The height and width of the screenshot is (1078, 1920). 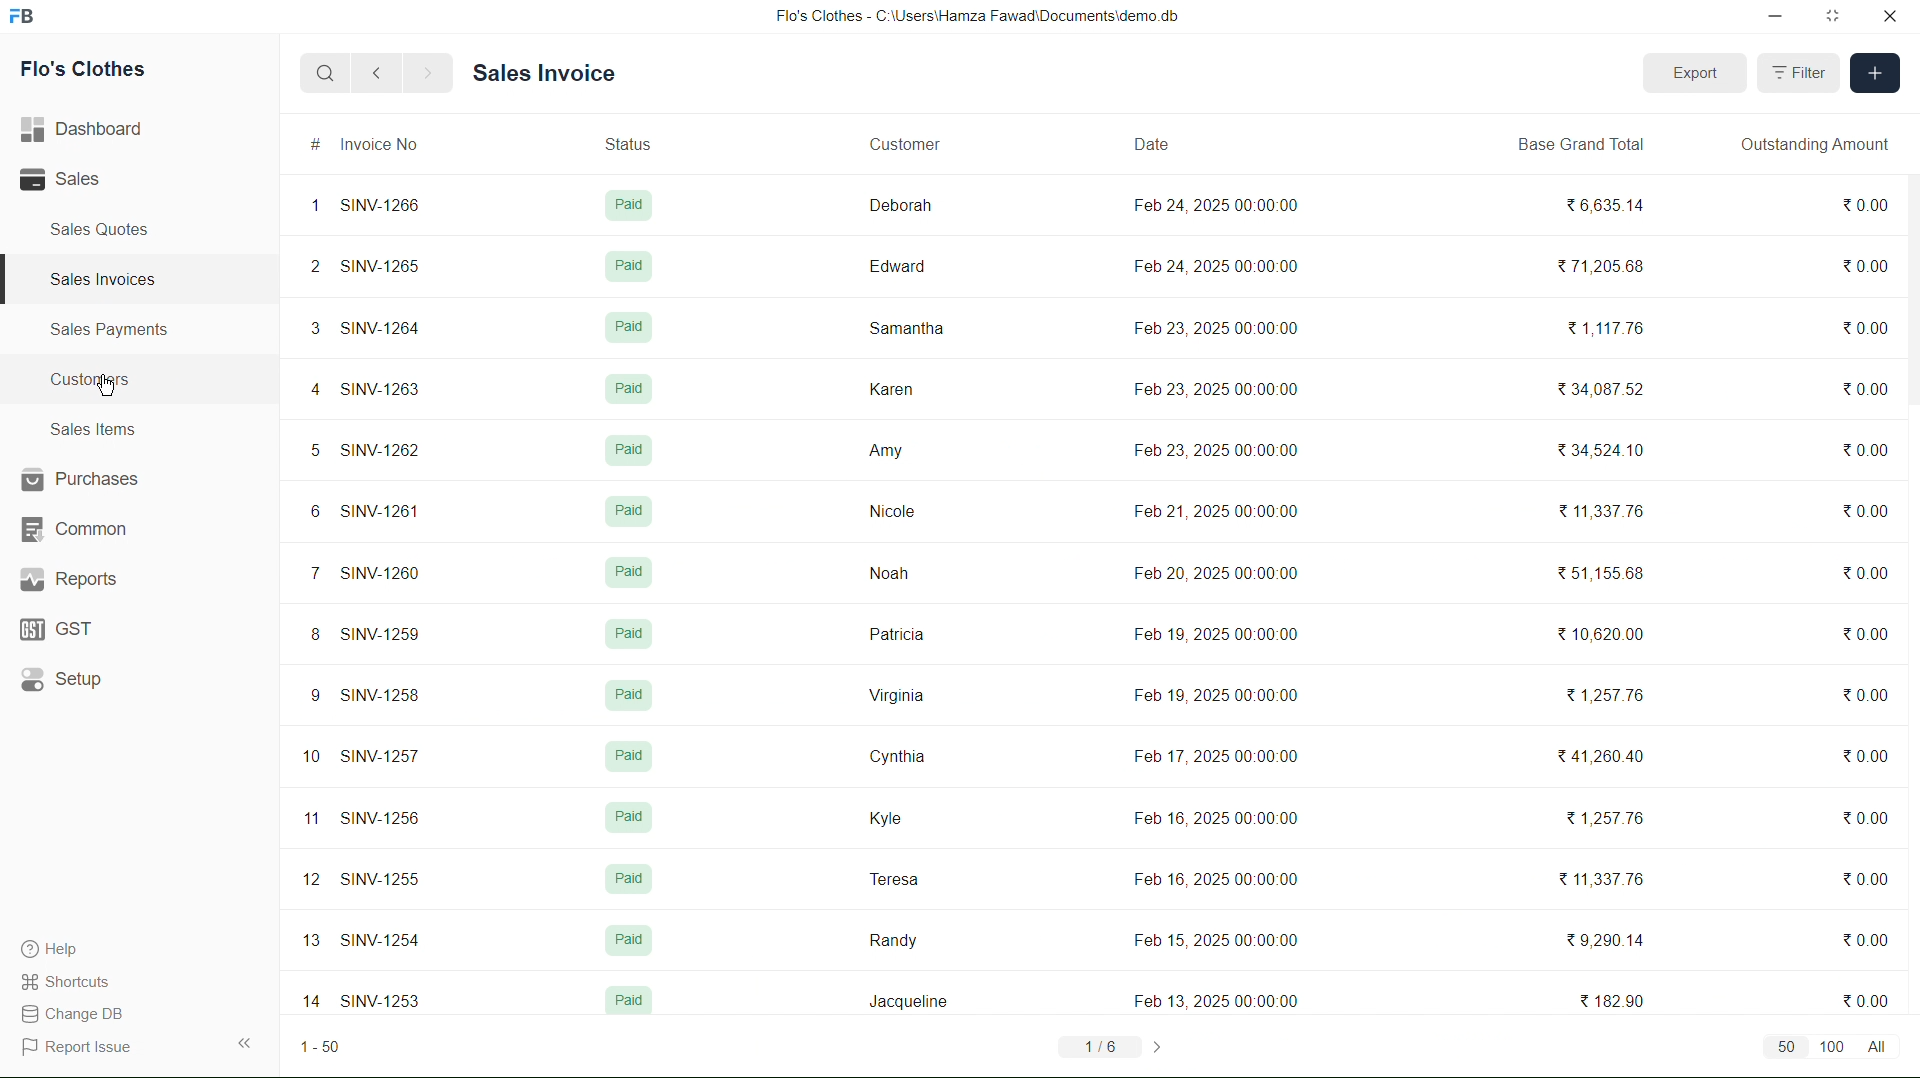 I want to click on Paid, so click(x=626, y=815).